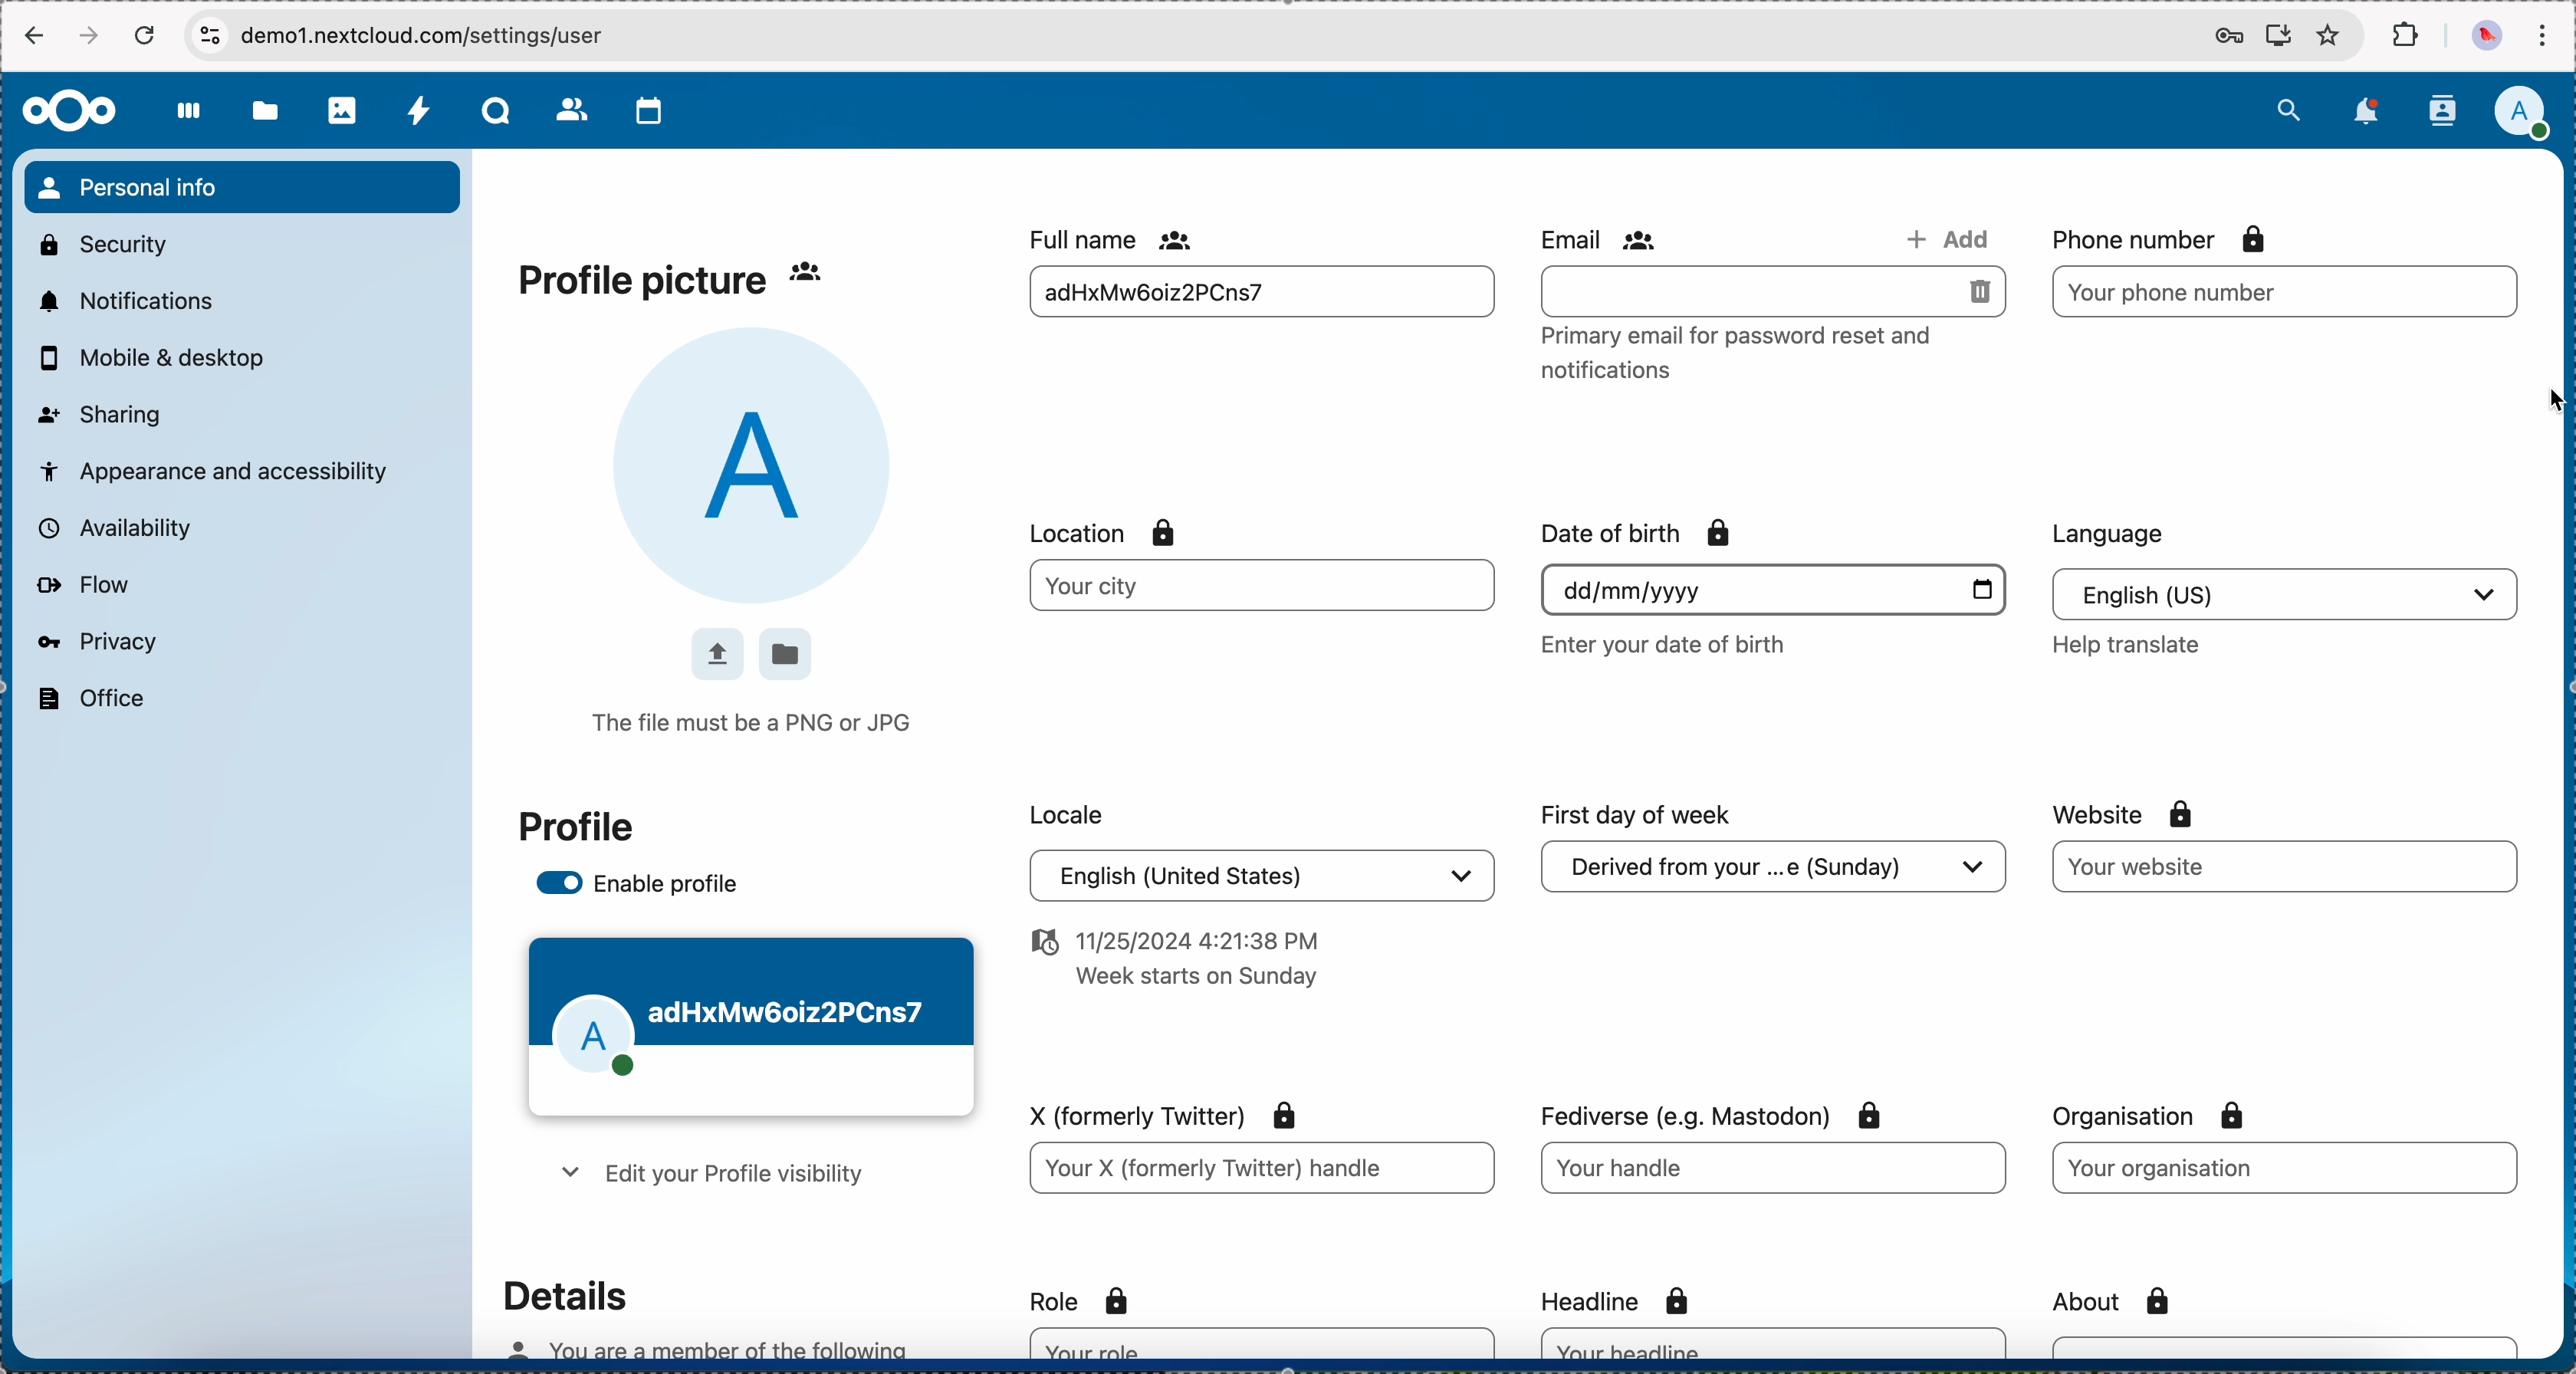 The image size is (2576, 1374). I want to click on email, so click(1603, 239).